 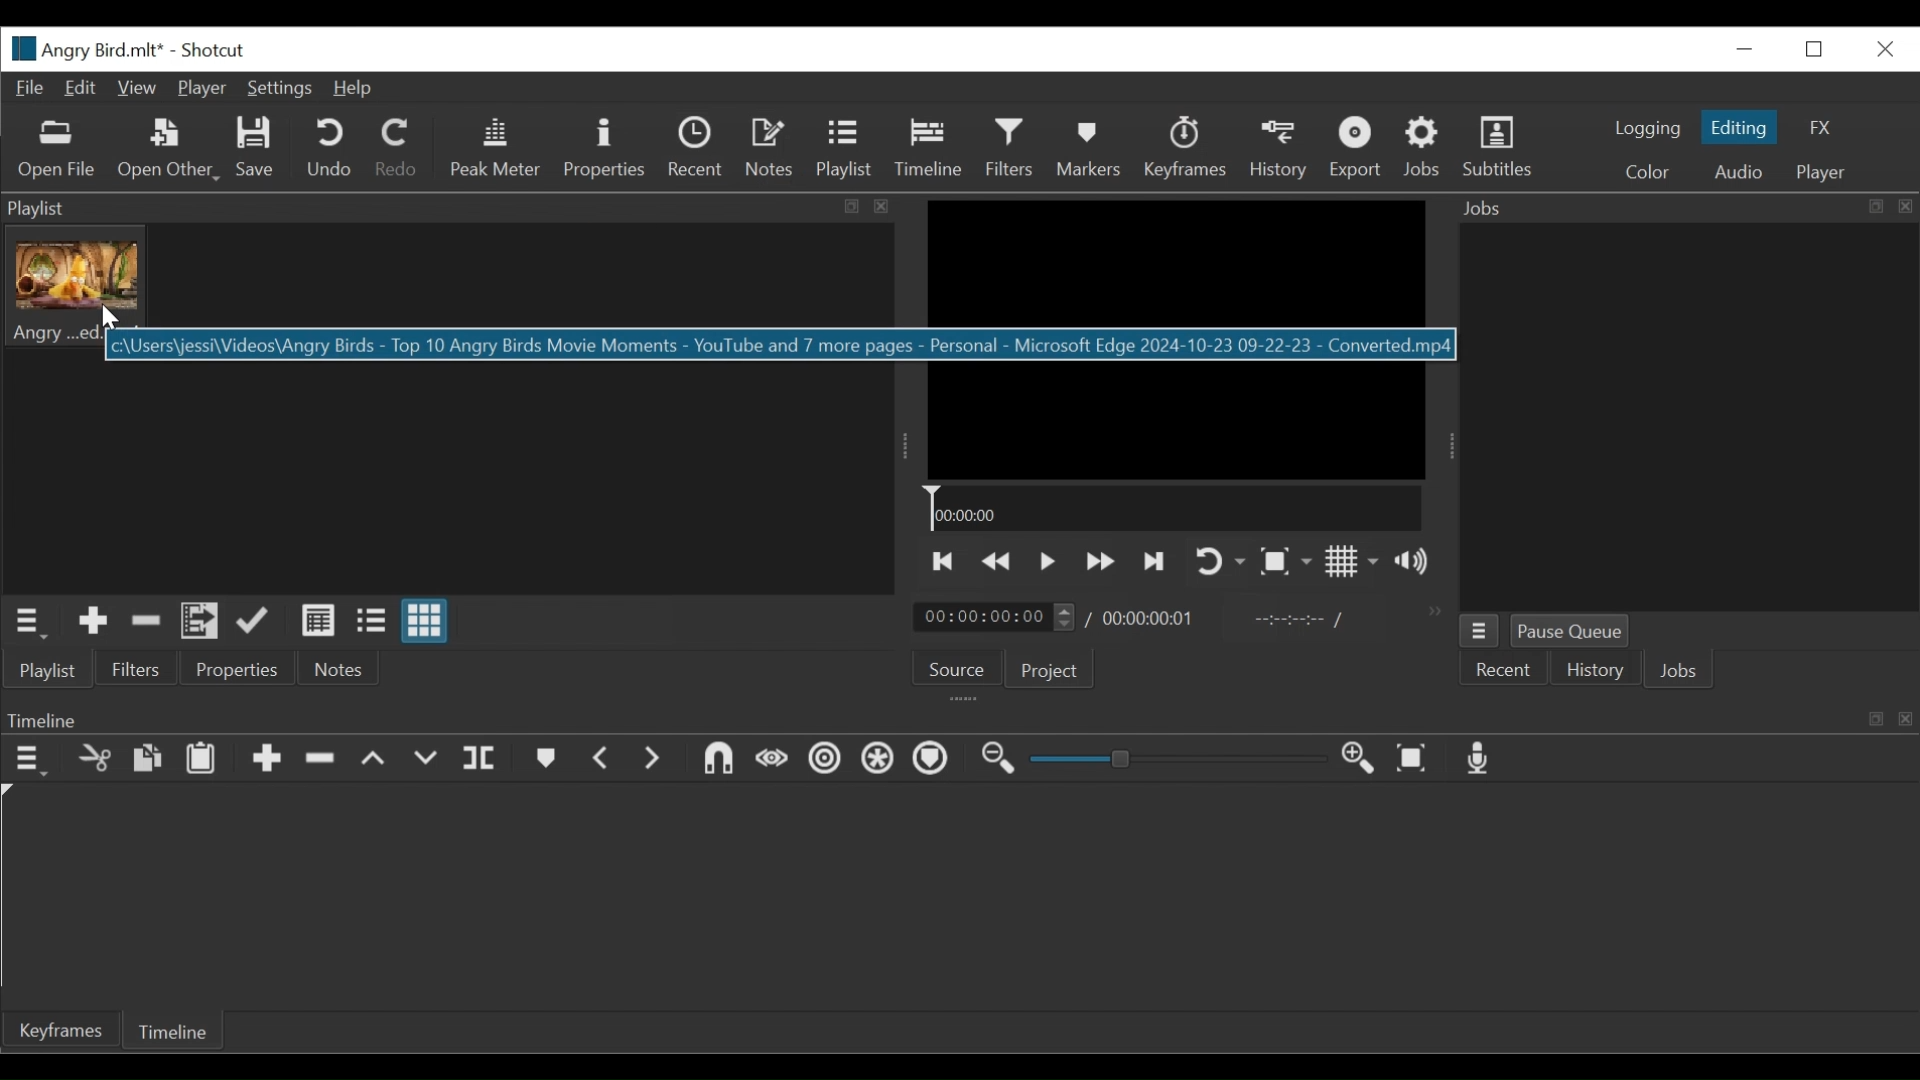 What do you see at coordinates (997, 563) in the screenshot?
I see `Play backward quickly` at bounding box center [997, 563].